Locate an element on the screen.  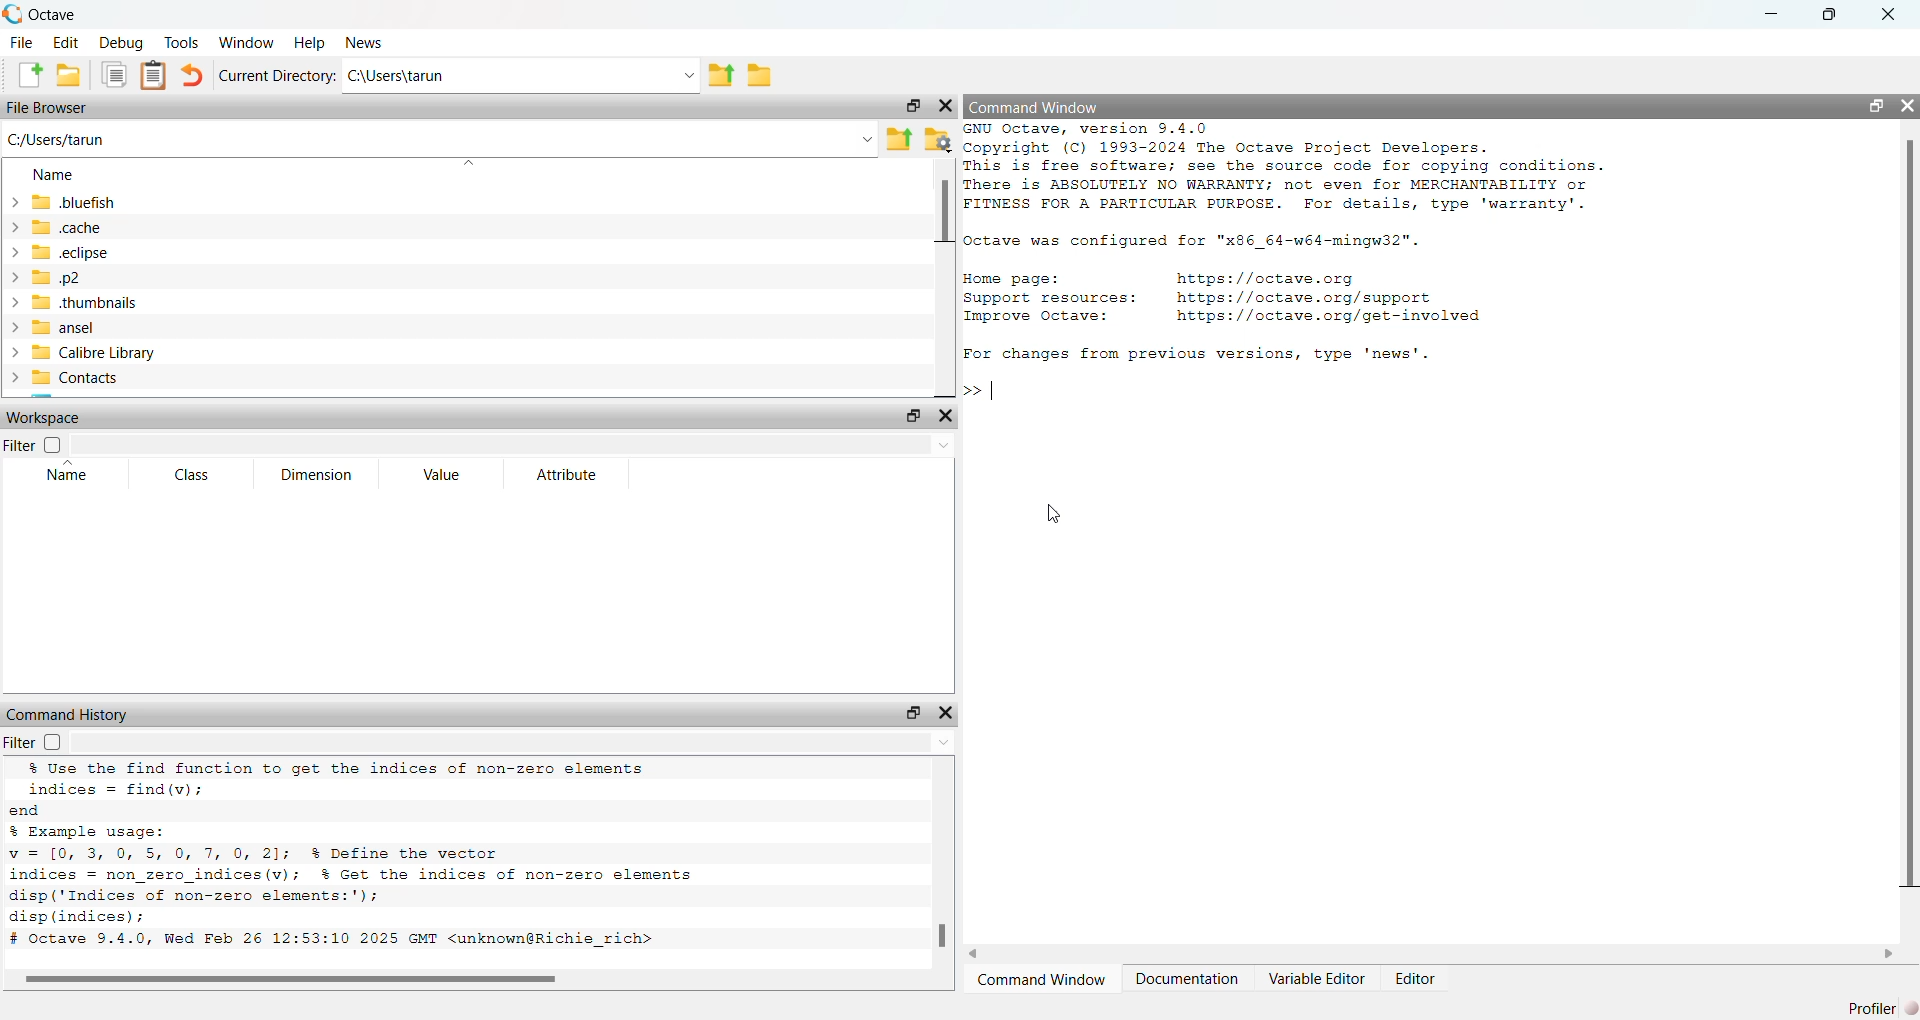
Current Directory: is located at coordinates (278, 74).